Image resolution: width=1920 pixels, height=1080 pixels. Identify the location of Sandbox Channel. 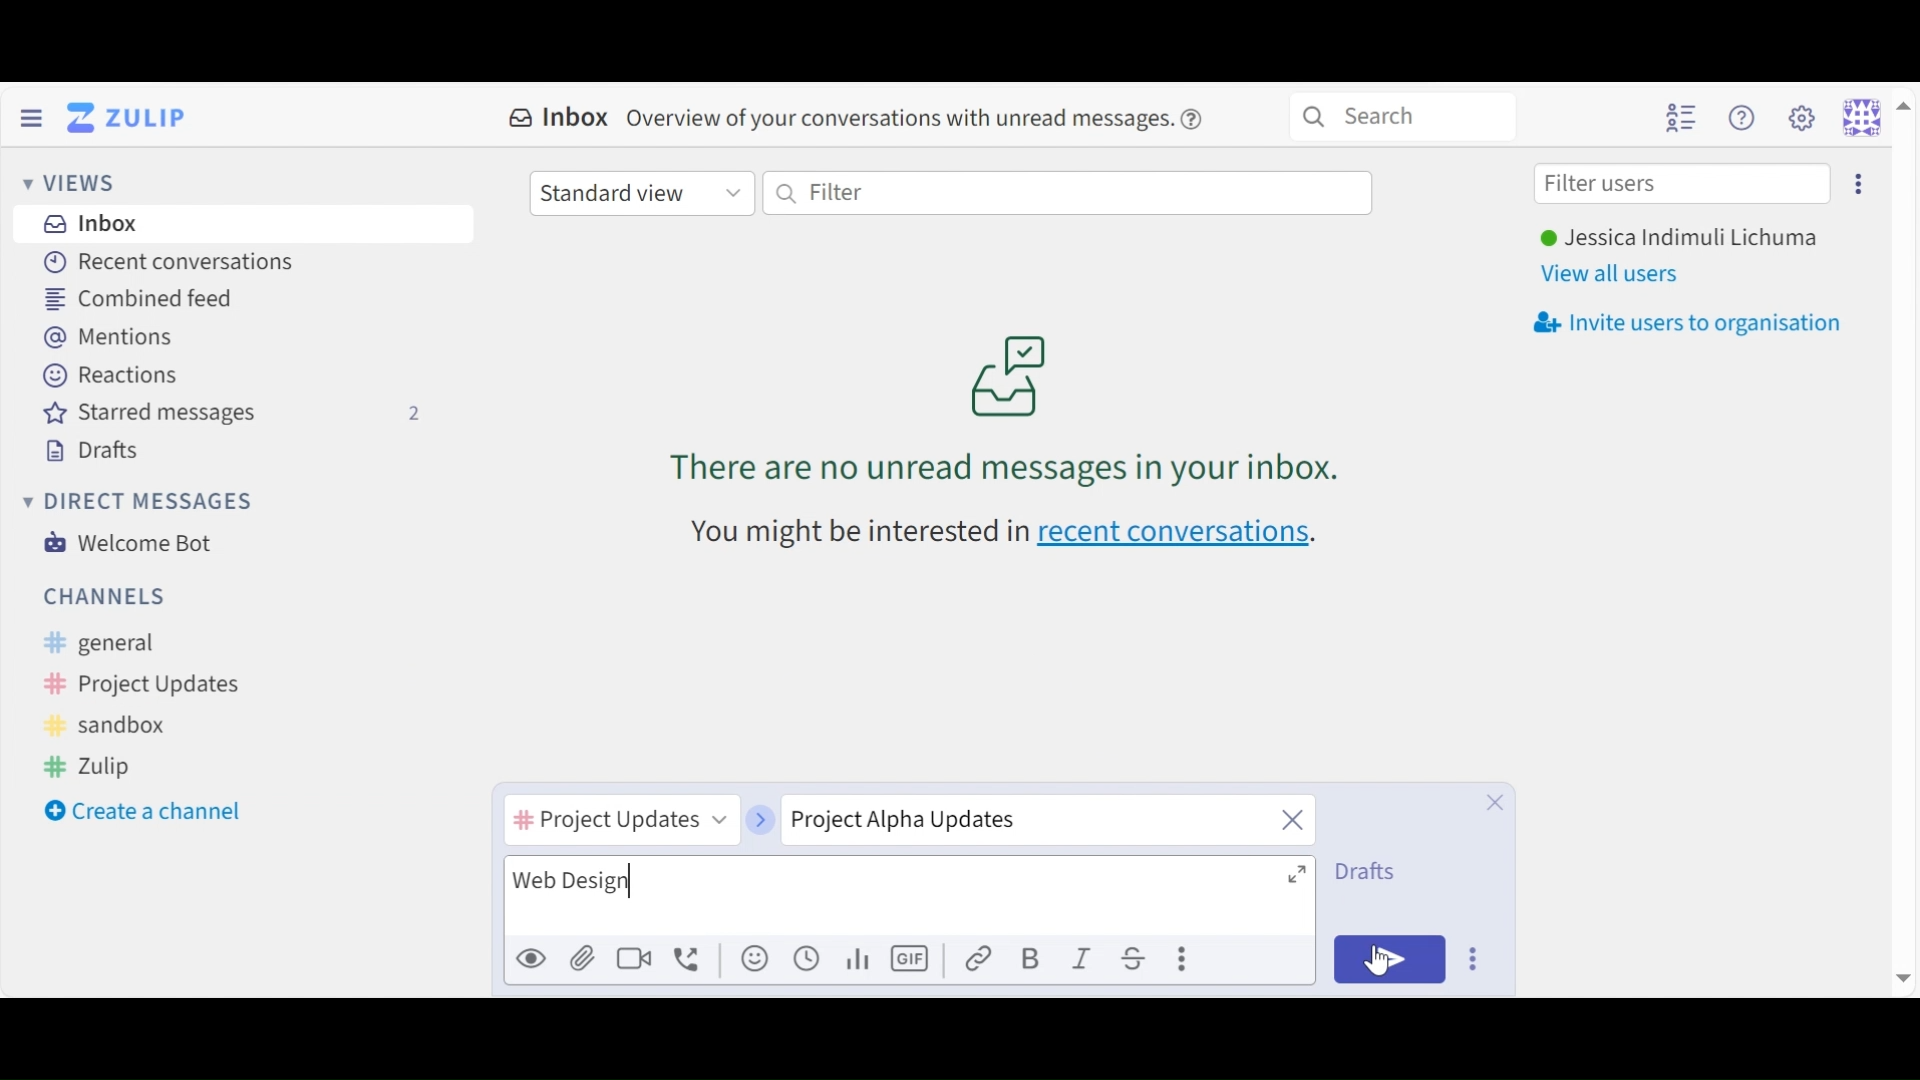
(113, 729).